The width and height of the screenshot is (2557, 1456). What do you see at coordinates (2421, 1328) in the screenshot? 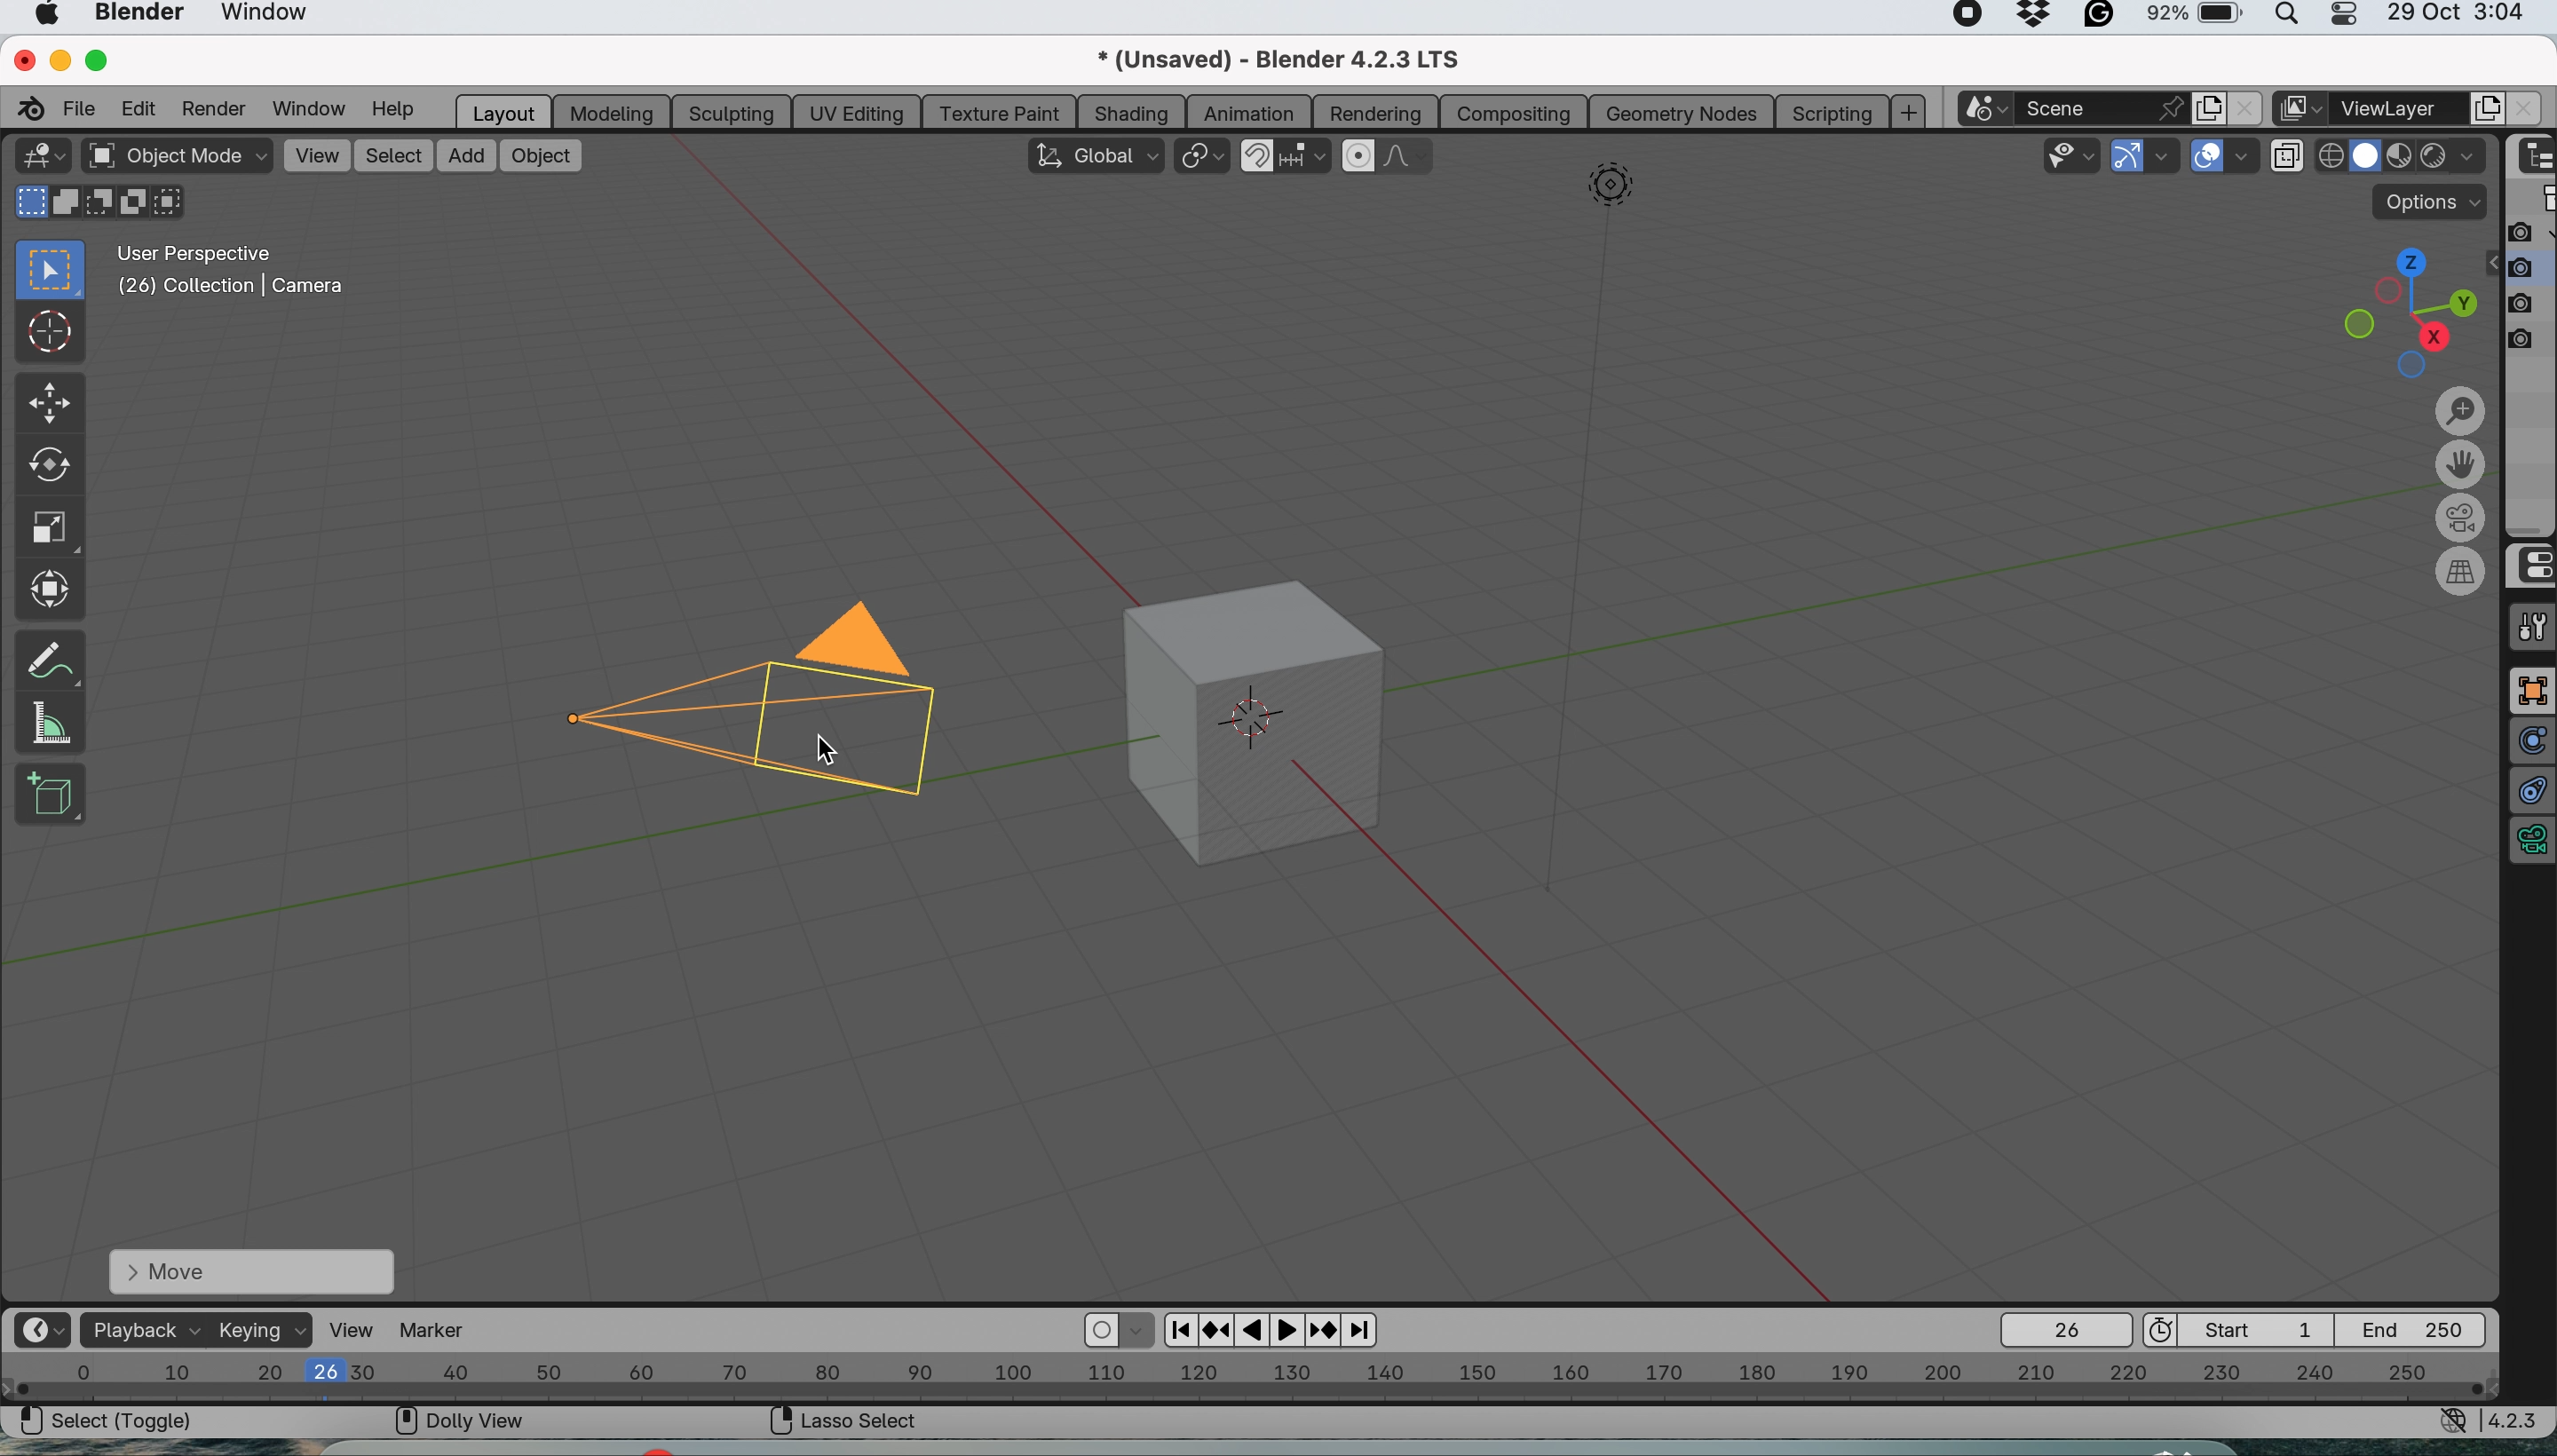
I see `final frame` at bounding box center [2421, 1328].